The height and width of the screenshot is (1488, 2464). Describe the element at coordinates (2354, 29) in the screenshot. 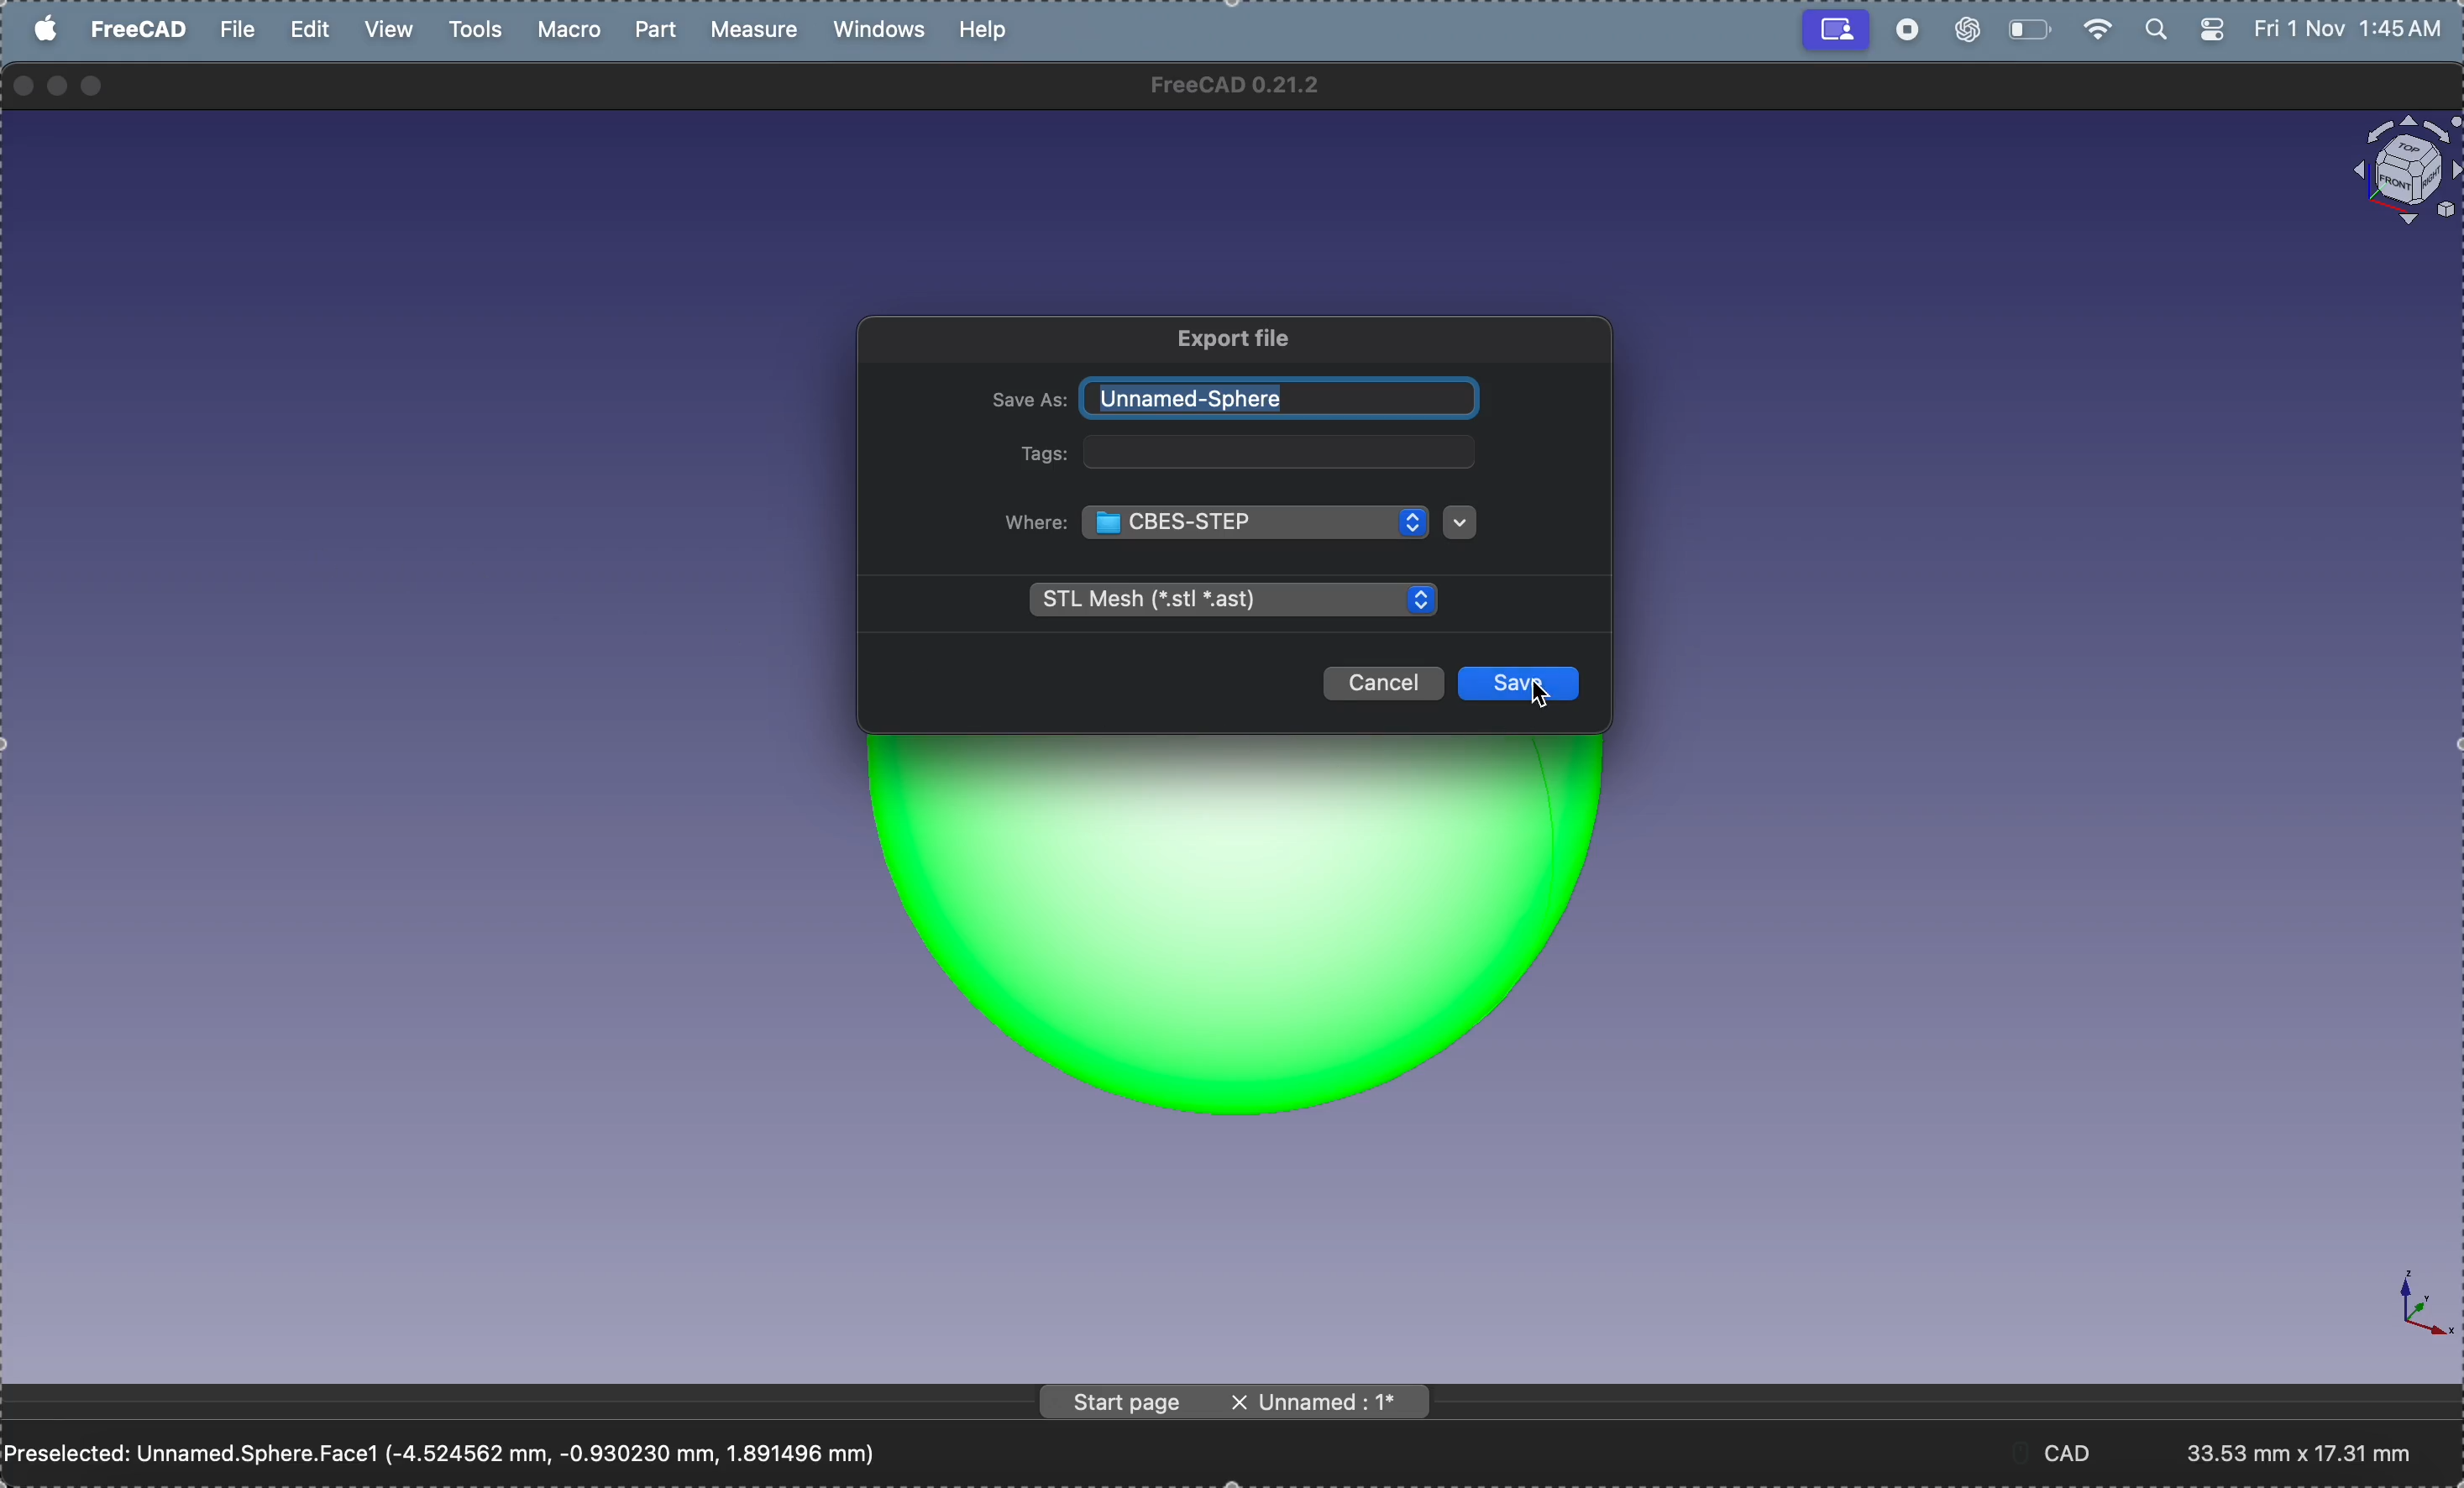

I see `time and date` at that location.